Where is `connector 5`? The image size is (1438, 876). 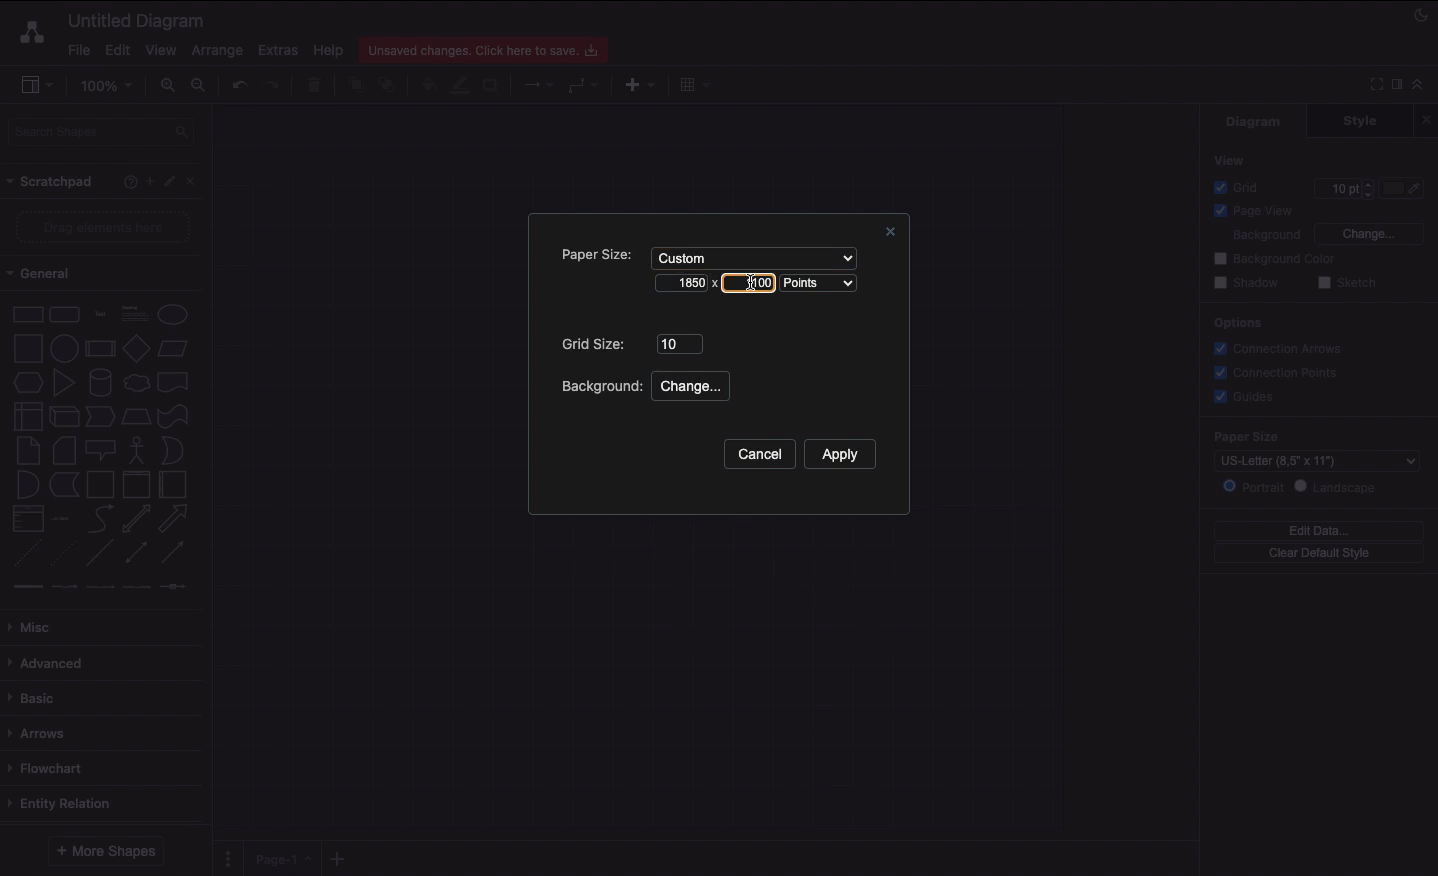
connector 5 is located at coordinates (175, 586).